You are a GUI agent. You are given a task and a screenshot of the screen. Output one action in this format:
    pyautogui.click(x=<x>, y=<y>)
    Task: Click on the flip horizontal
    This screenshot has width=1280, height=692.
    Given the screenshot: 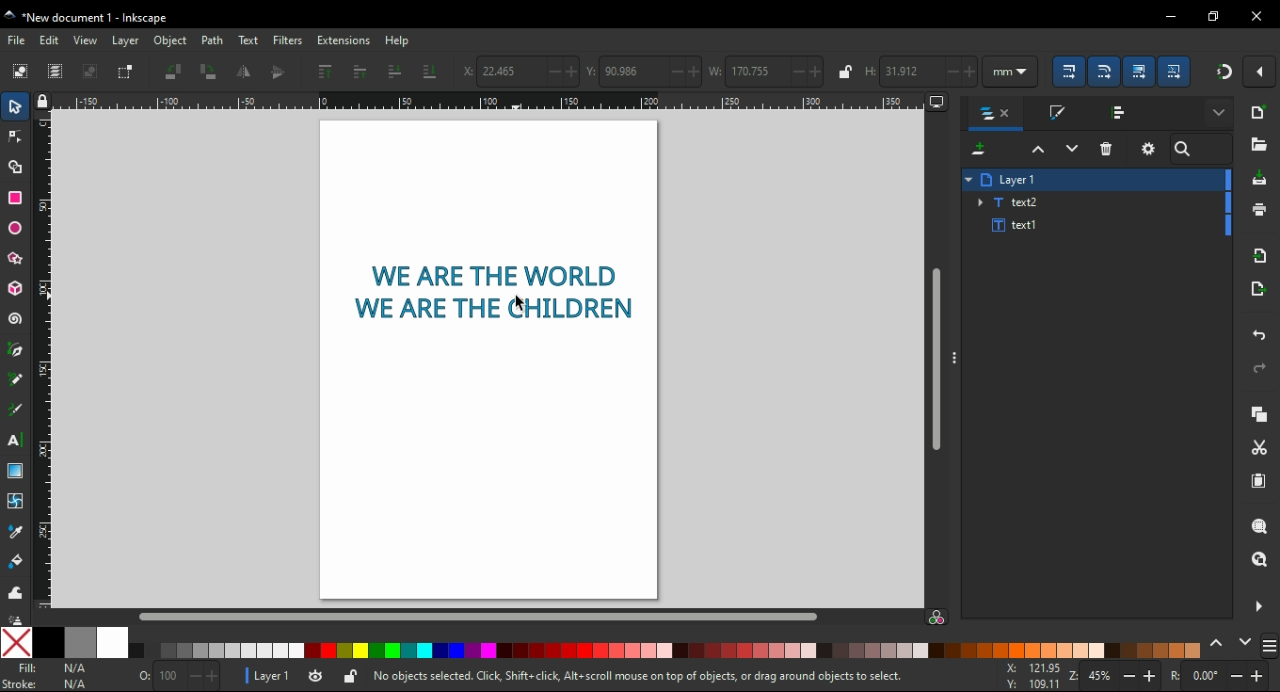 What is the action you would take?
    pyautogui.click(x=244, y=72)
    